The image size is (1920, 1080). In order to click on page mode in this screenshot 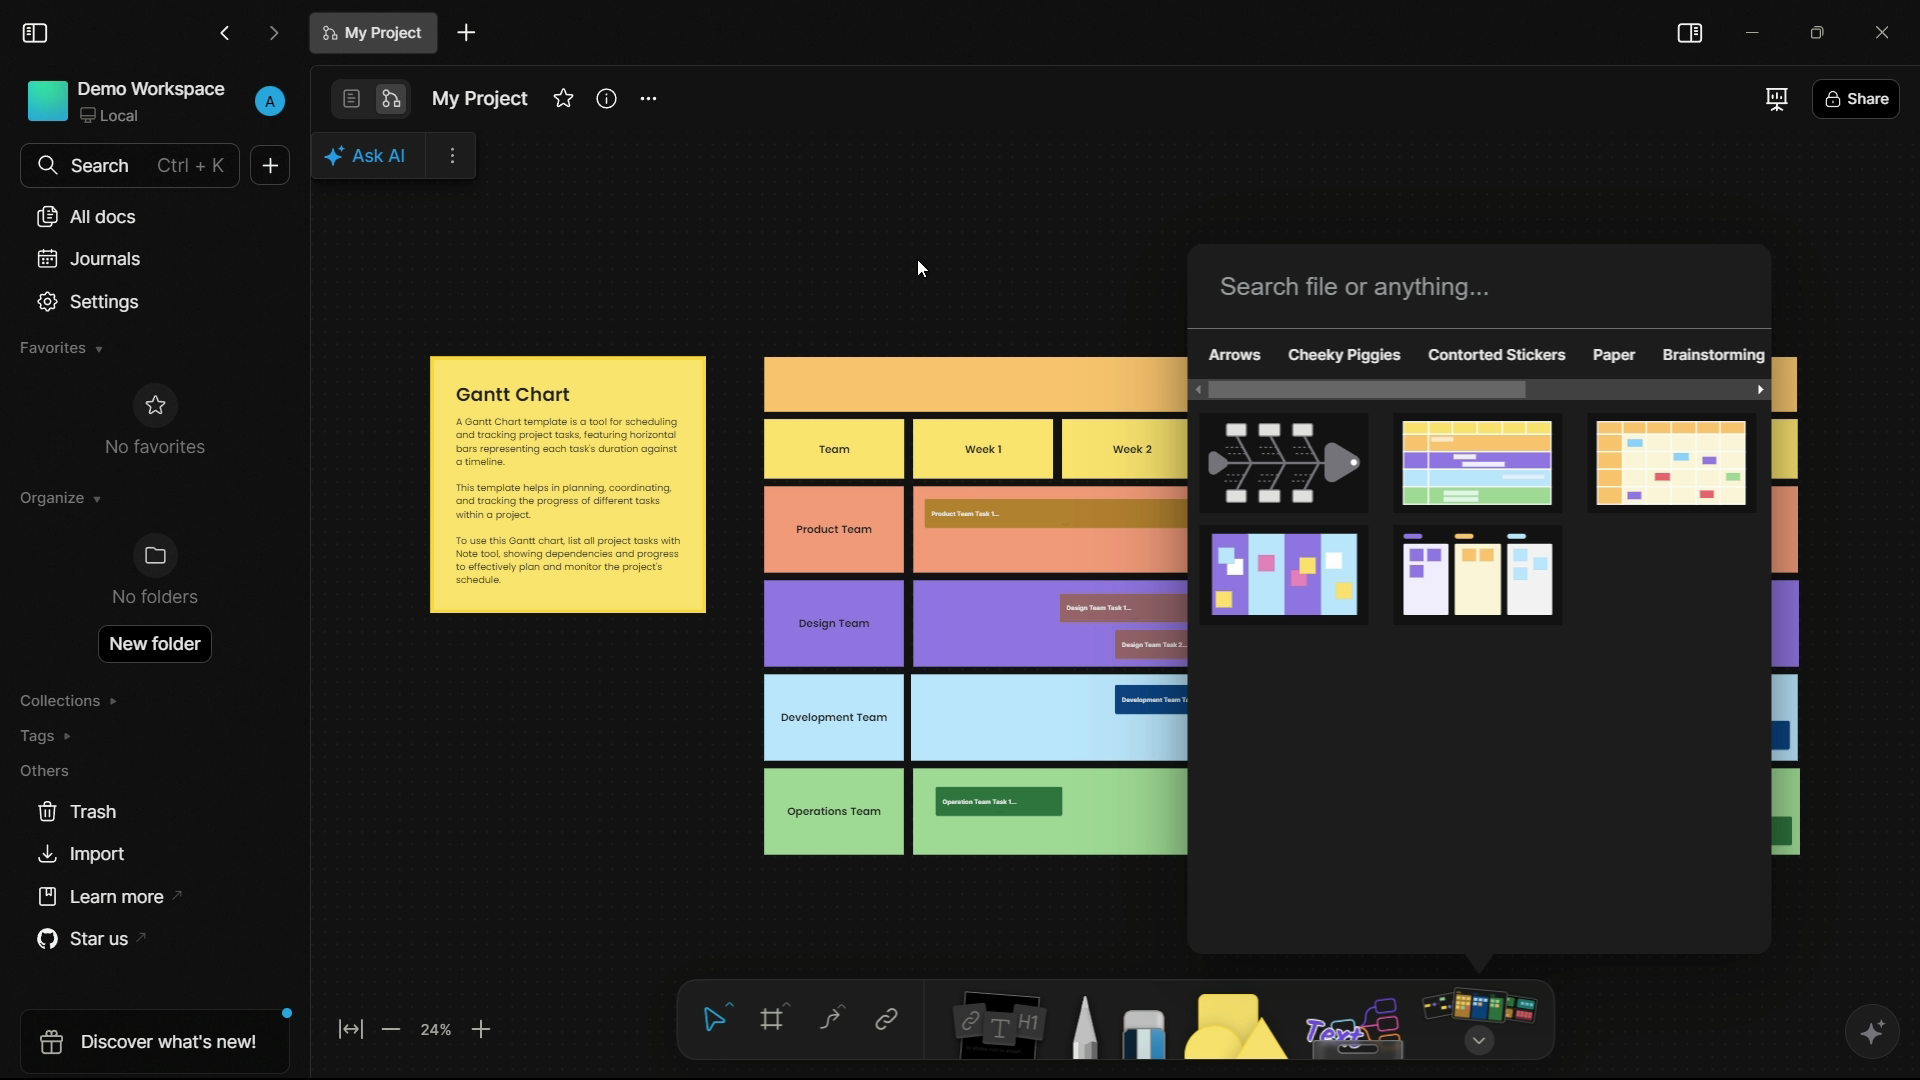, I will do `click(350, 98)`.